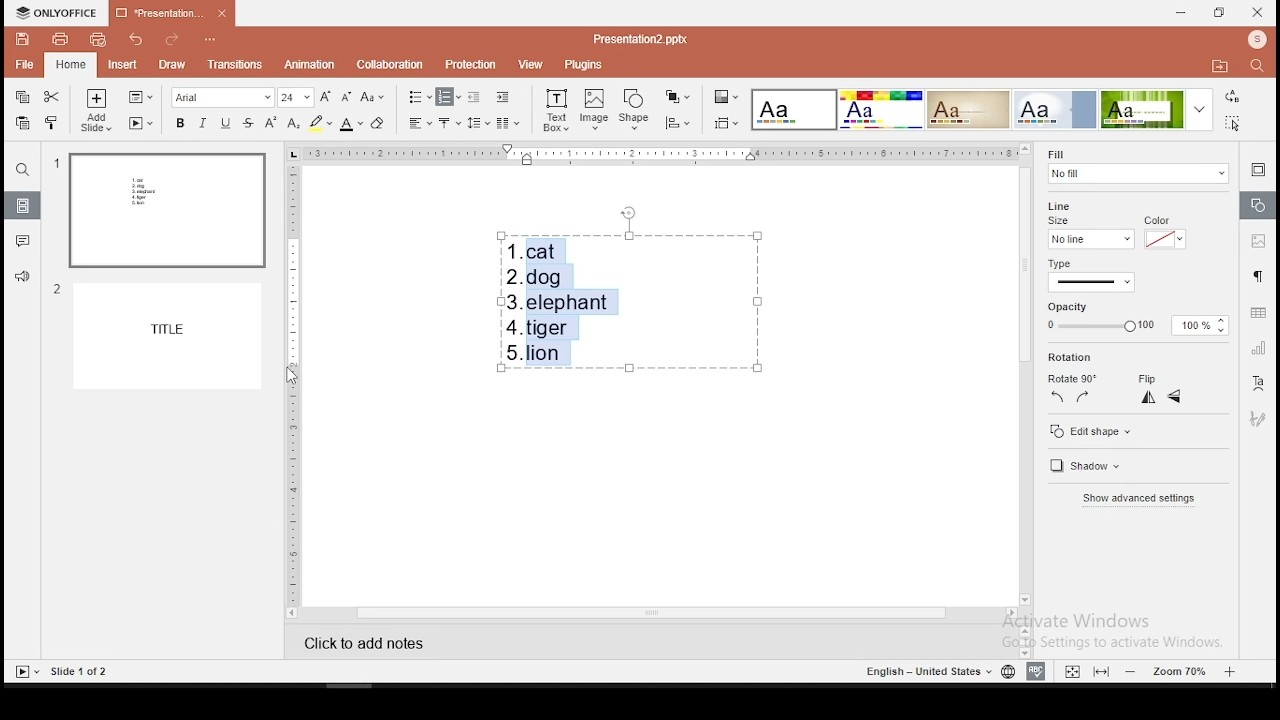 This screenshot has height=720, width=1280. I want to click on italics, so click(200, 125).